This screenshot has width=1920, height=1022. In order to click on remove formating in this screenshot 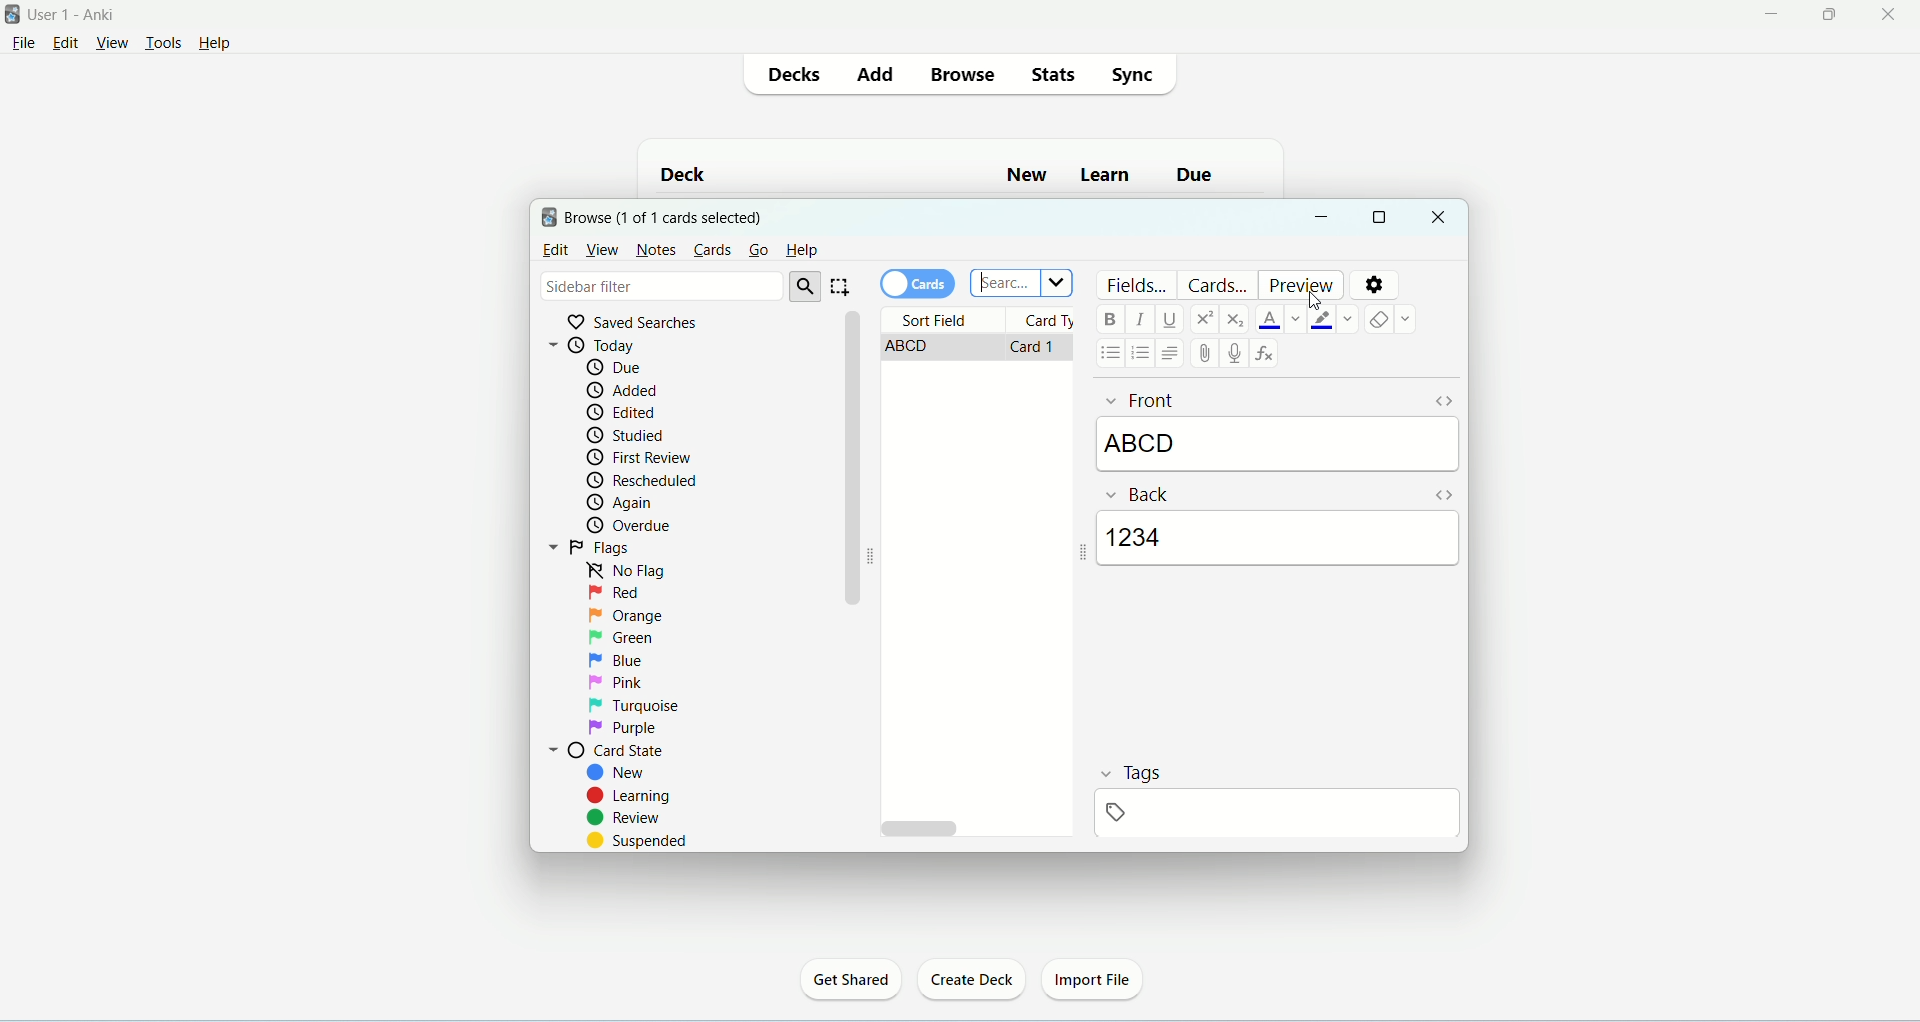, I will do `click(1391, 319)`.